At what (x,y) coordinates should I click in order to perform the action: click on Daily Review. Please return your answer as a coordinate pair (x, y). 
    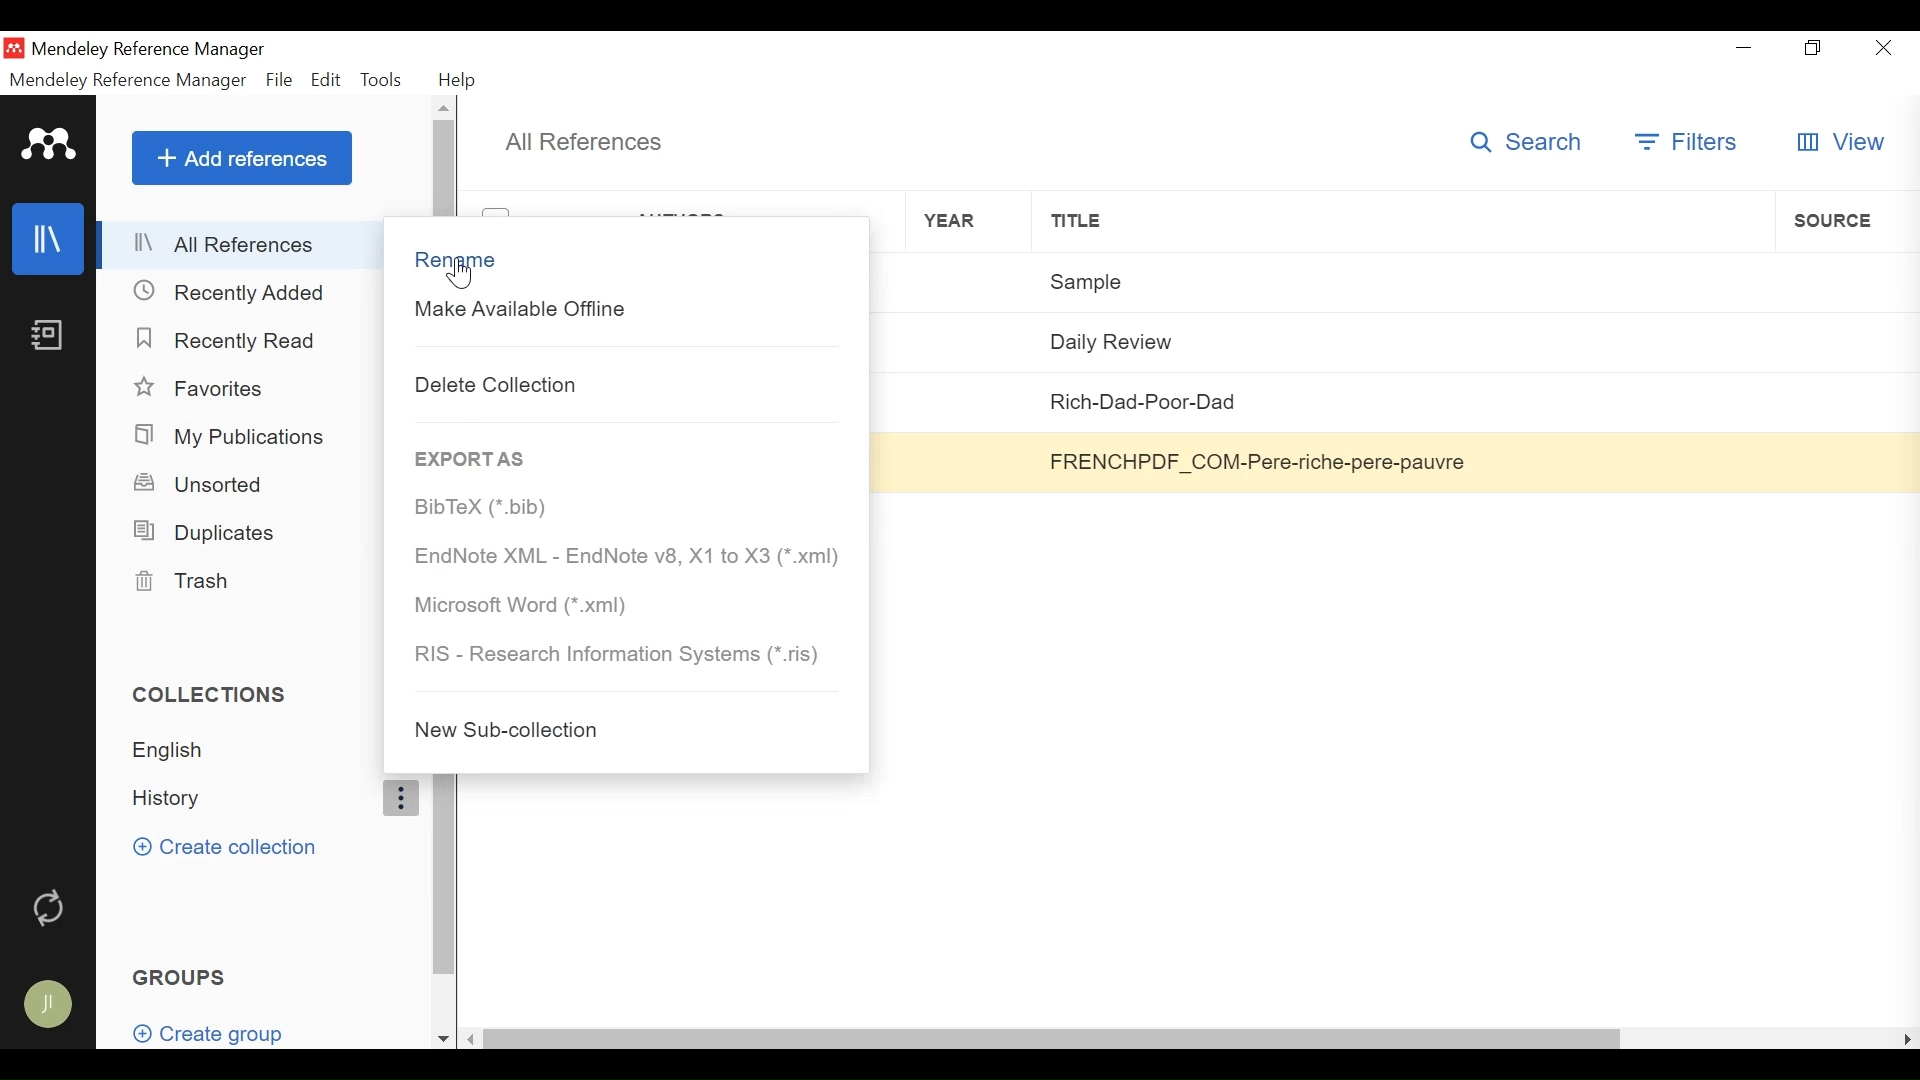
    Looking at the image, I should click on (1400, 339).